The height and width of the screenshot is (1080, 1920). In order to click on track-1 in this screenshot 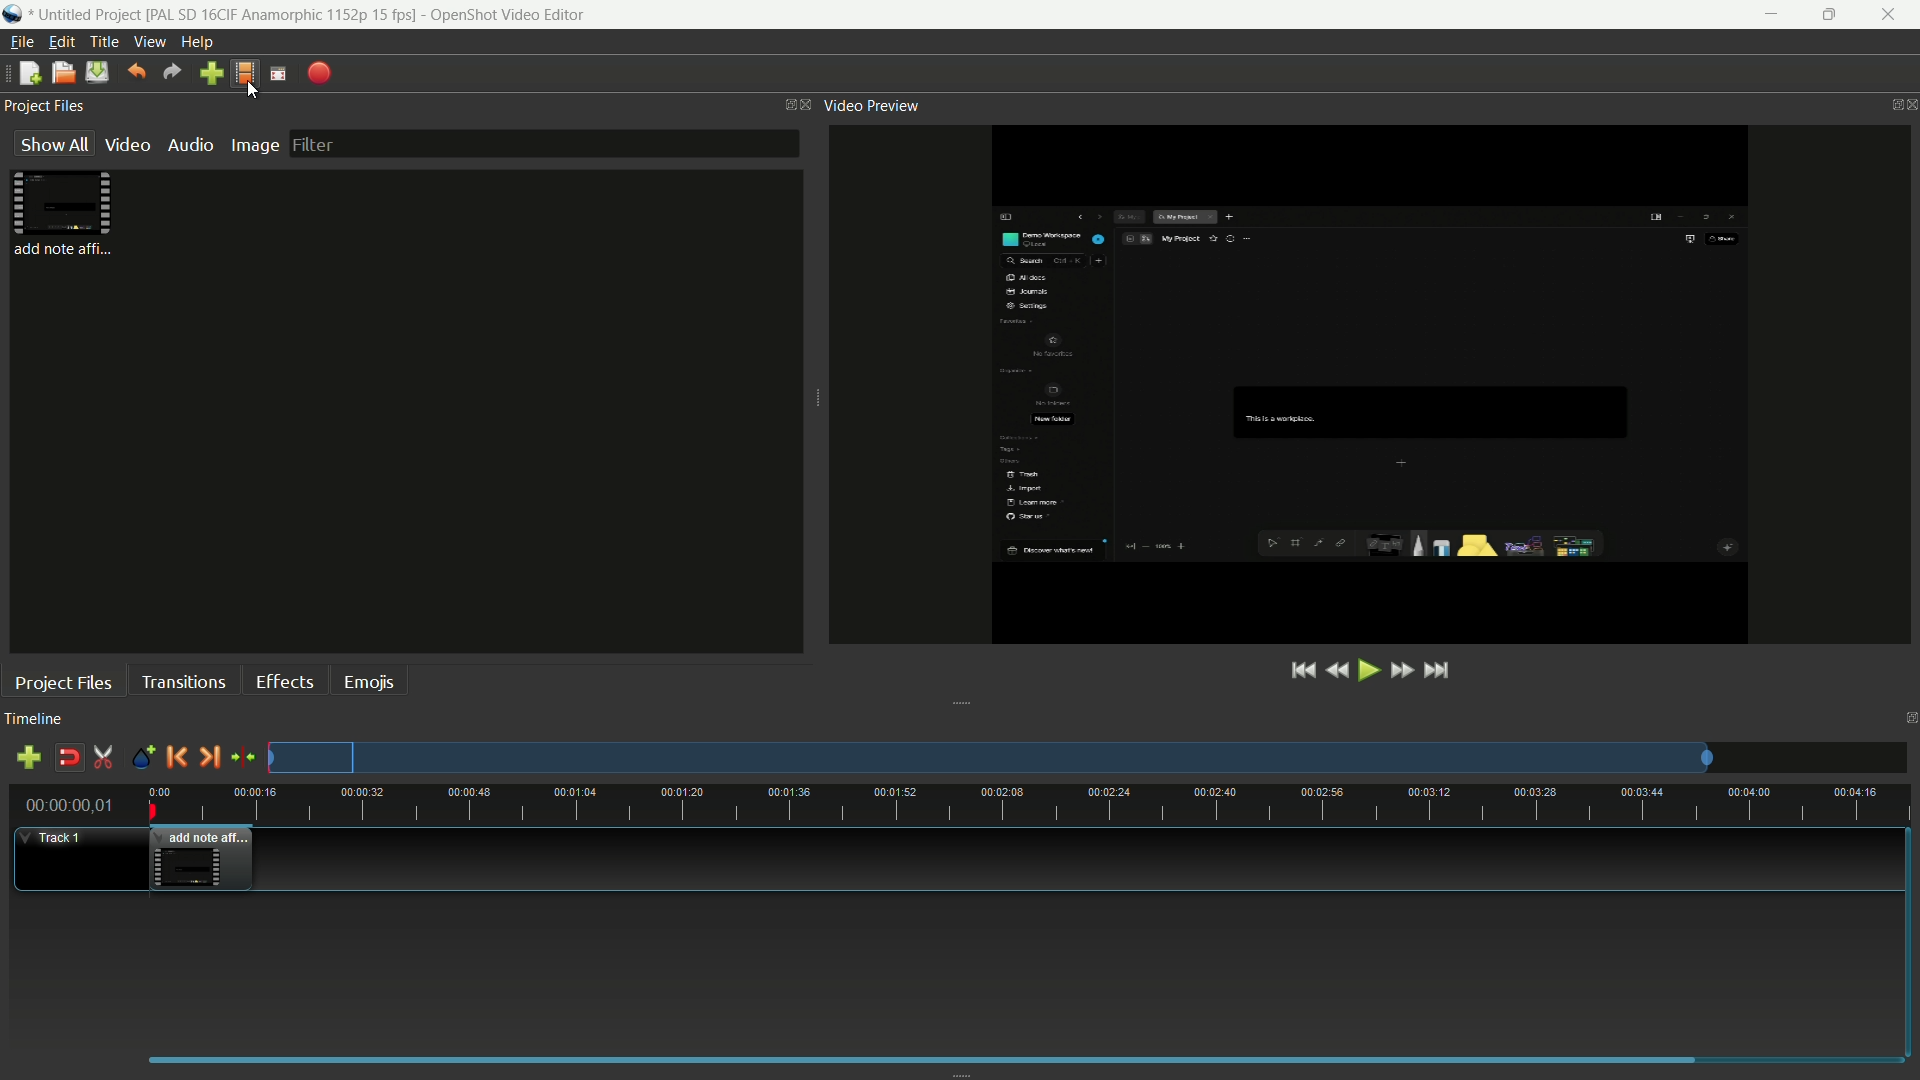, I will do `click(58, 838)`.